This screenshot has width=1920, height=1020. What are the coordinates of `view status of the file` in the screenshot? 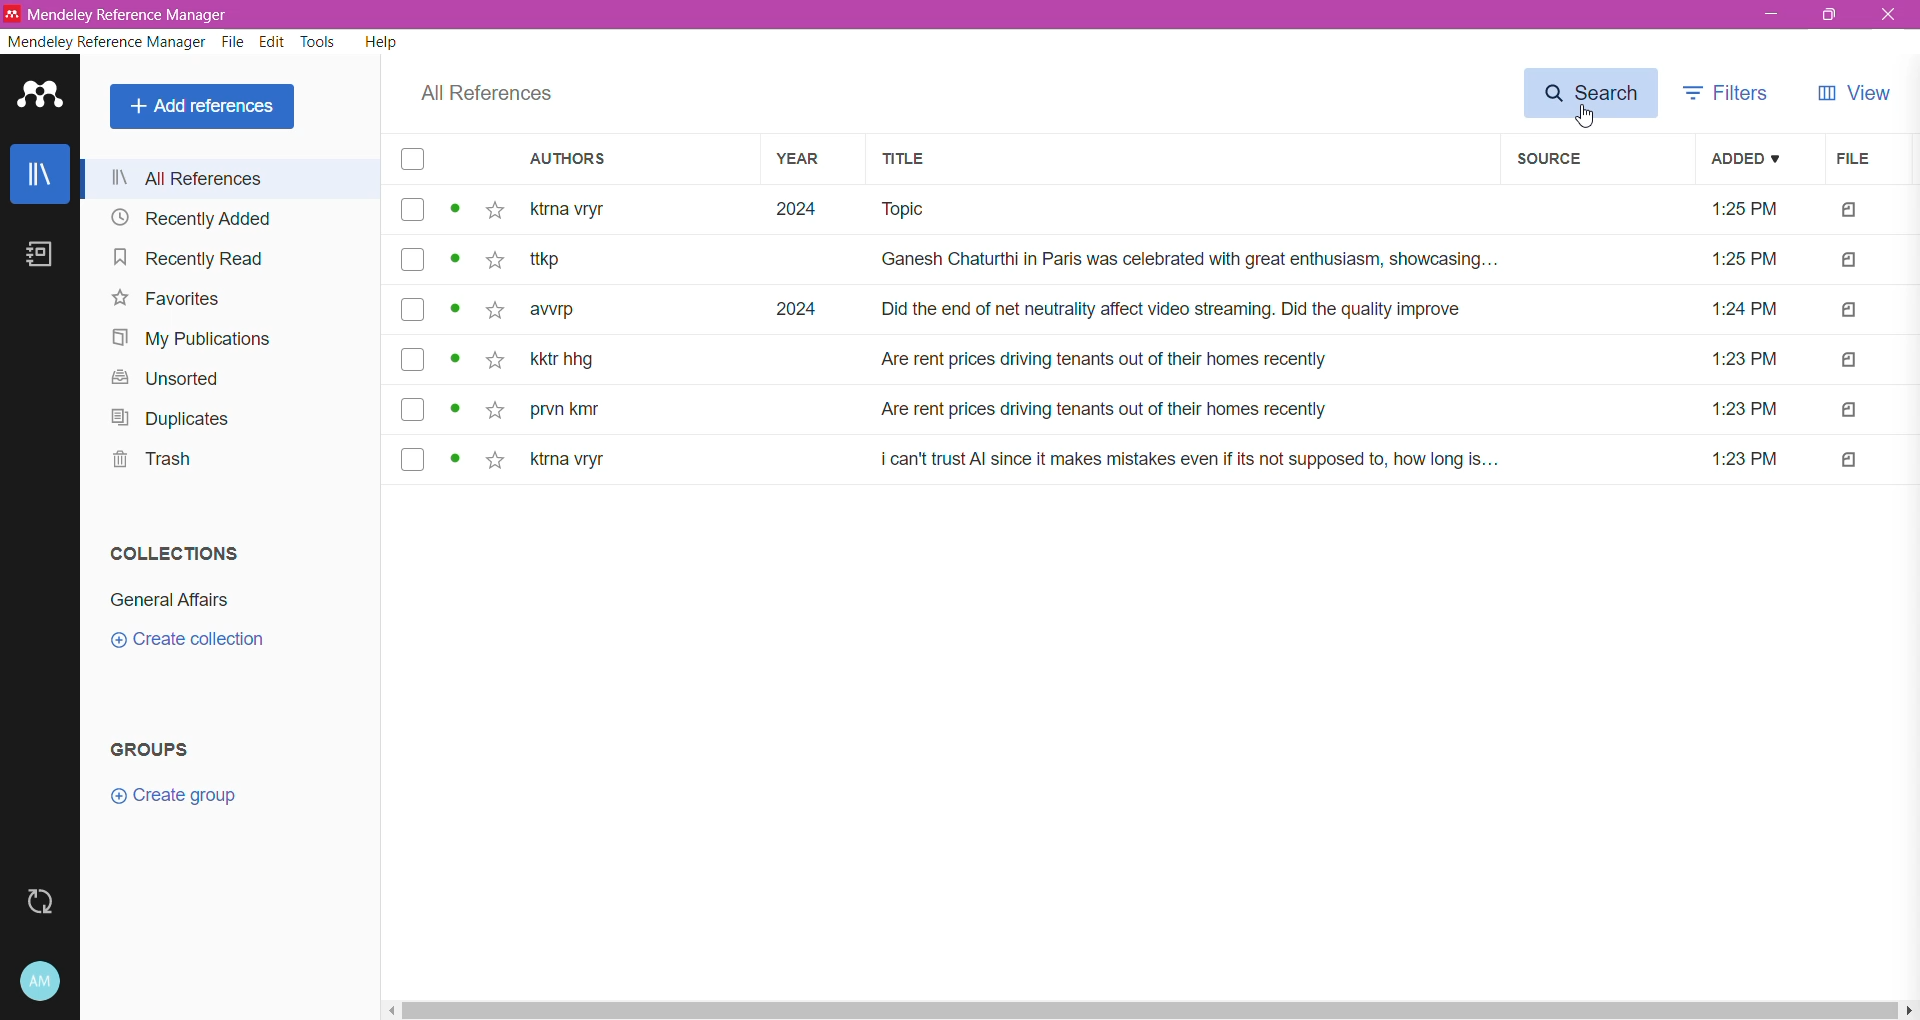 It's located at (456, 409).